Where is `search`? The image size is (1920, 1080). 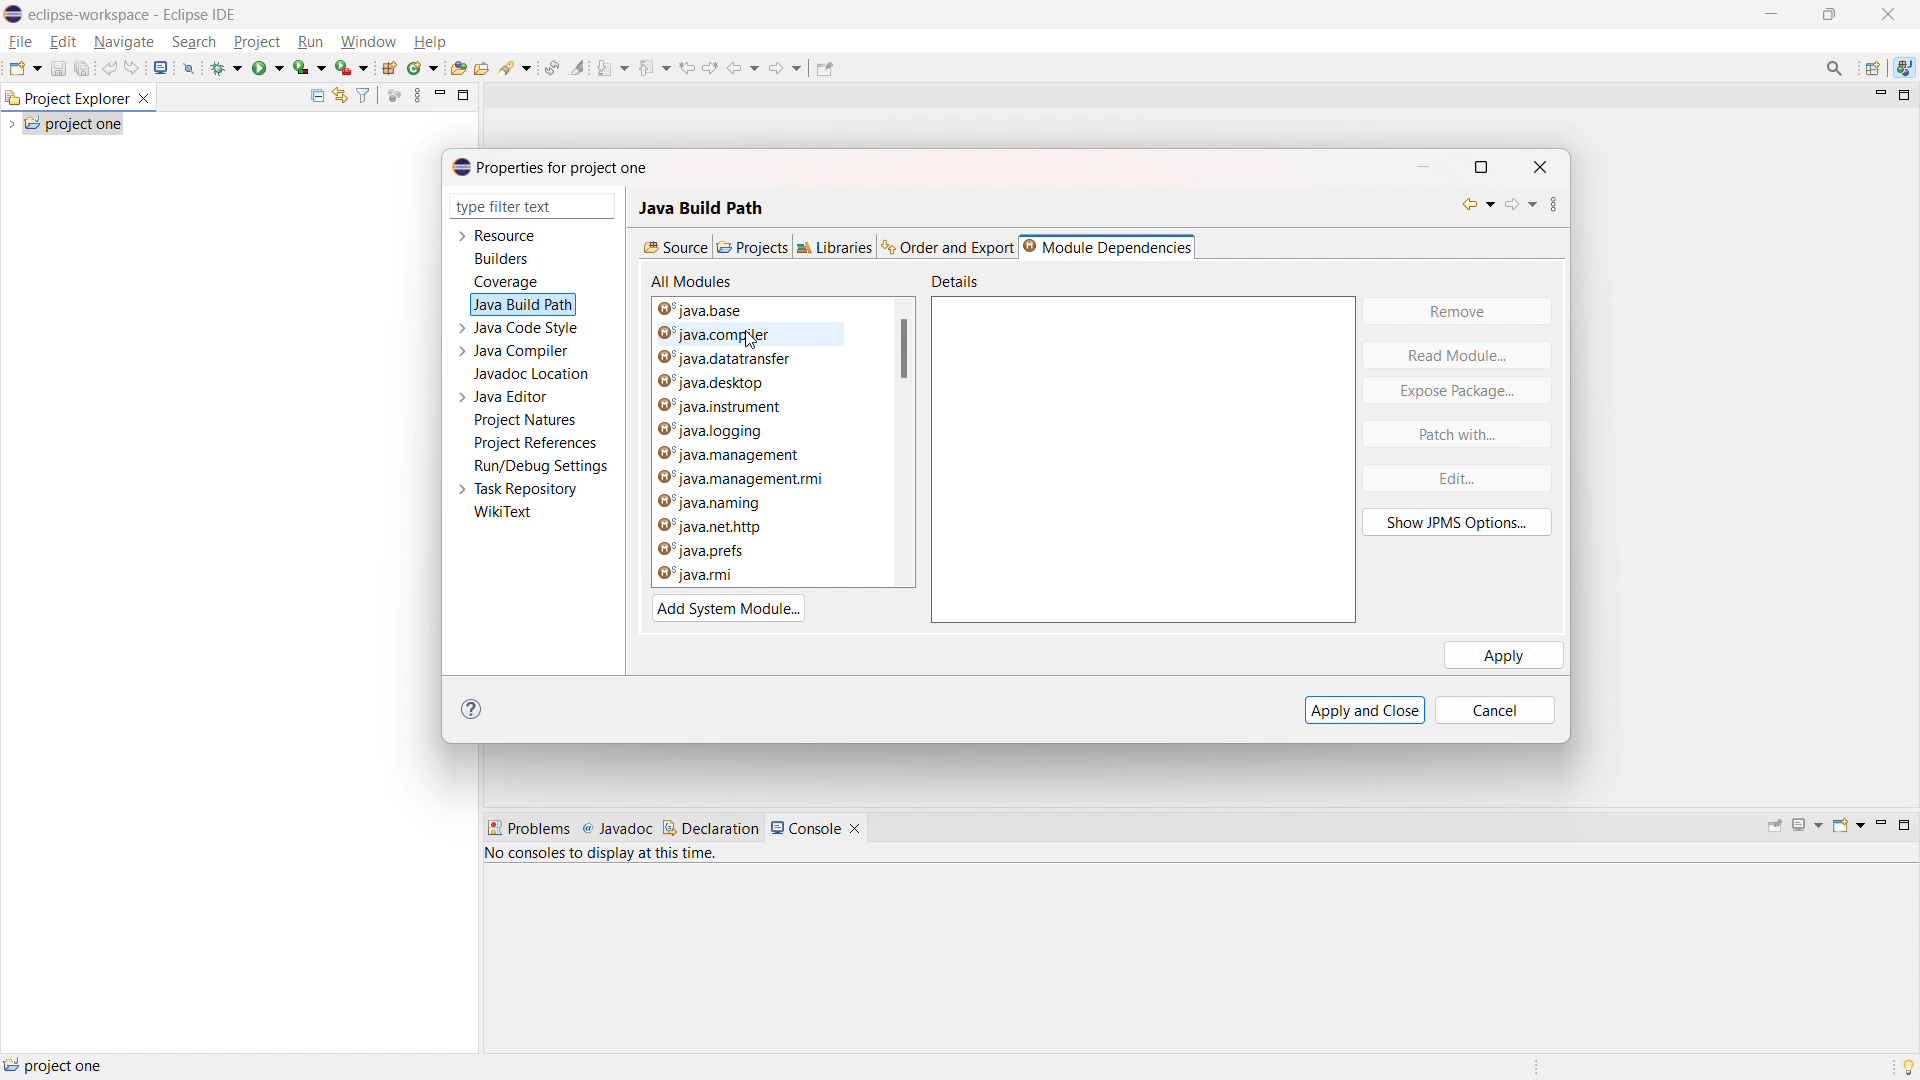
search is located at coordinates (195, 41).